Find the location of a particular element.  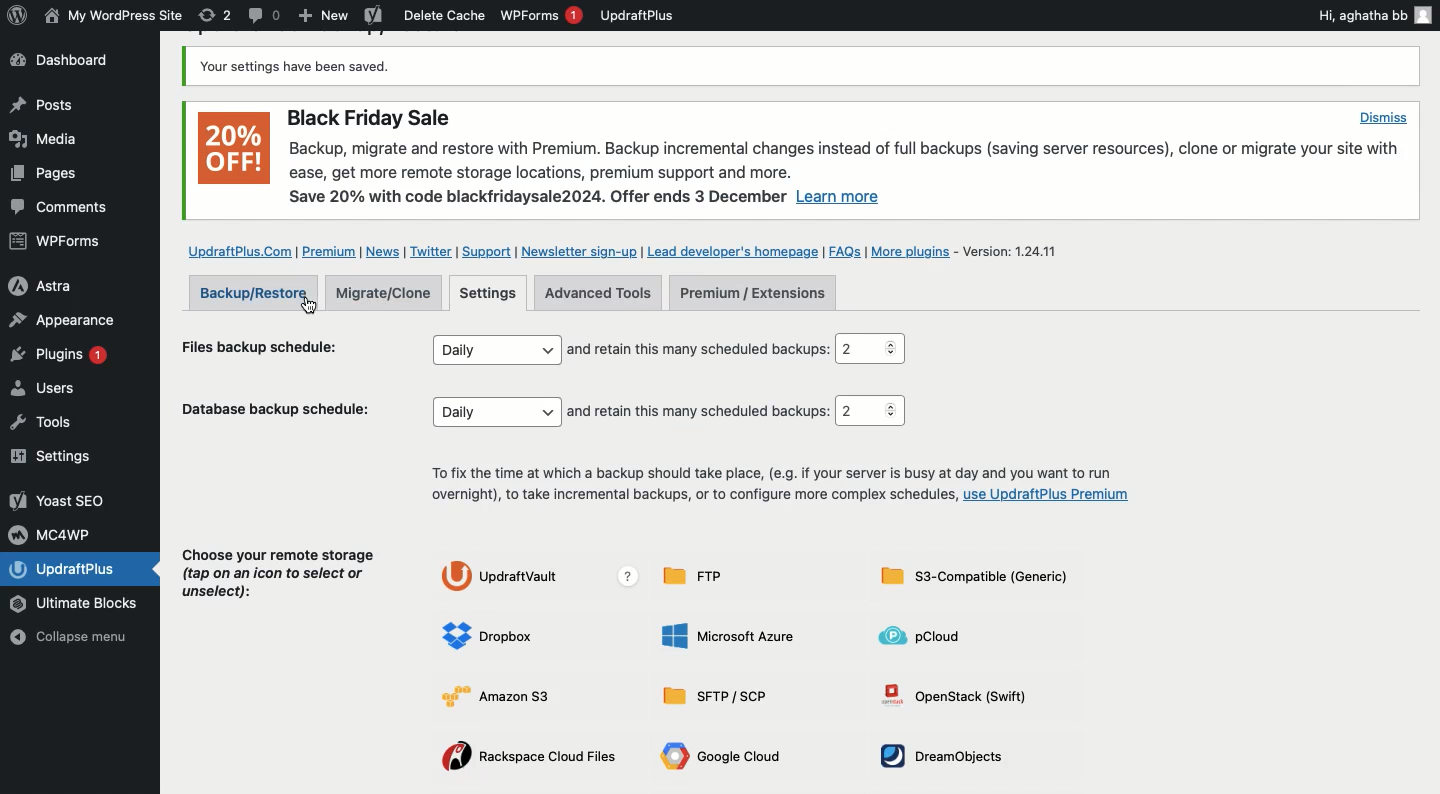

Dismiss is located at coordinates (1381, 117).